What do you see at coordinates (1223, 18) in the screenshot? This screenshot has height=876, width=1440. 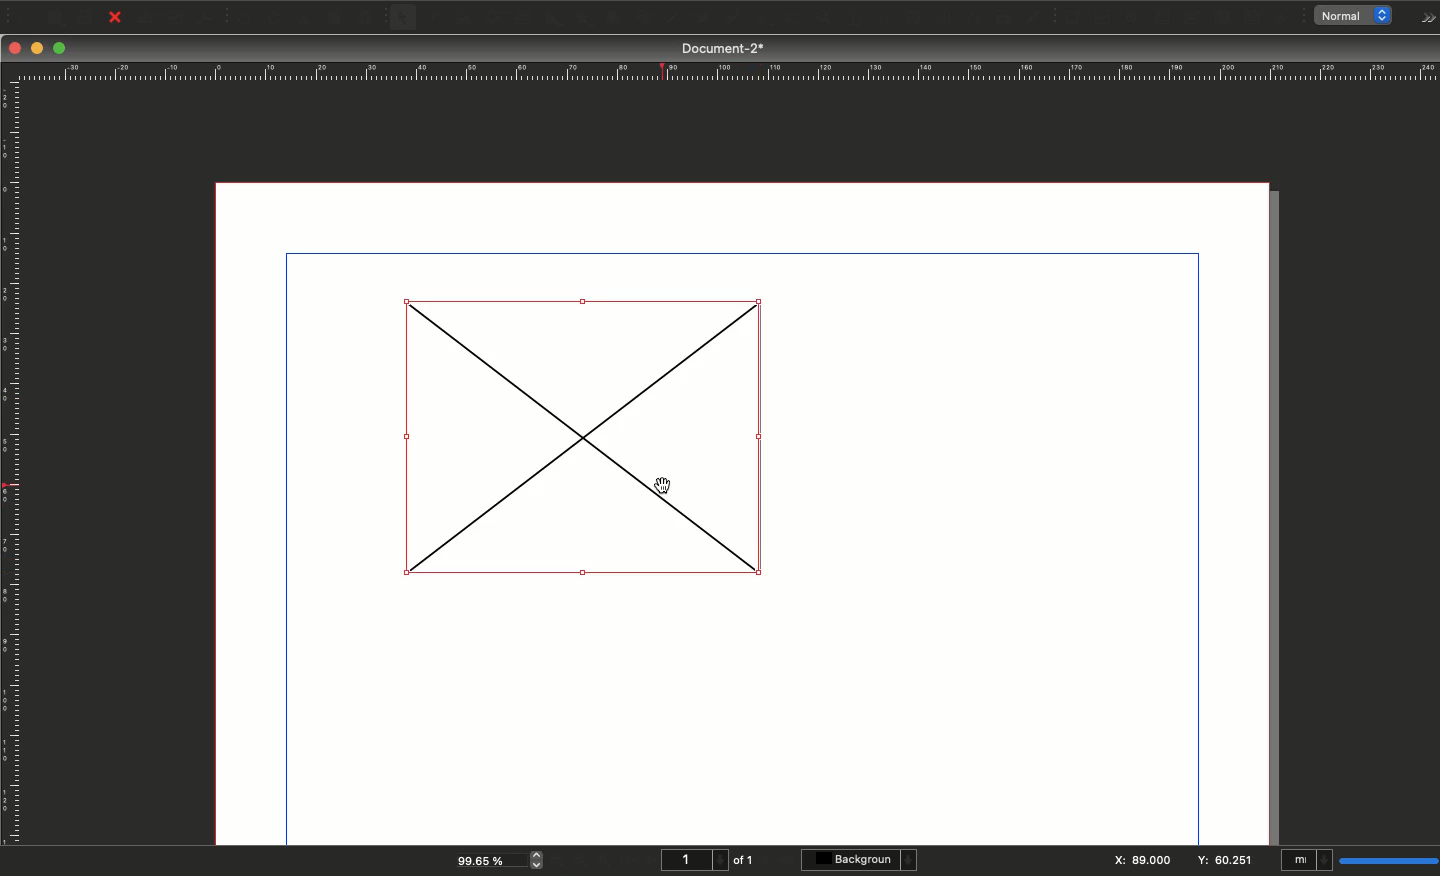 I see `PDF list box` at bounding box center [1223, 18].